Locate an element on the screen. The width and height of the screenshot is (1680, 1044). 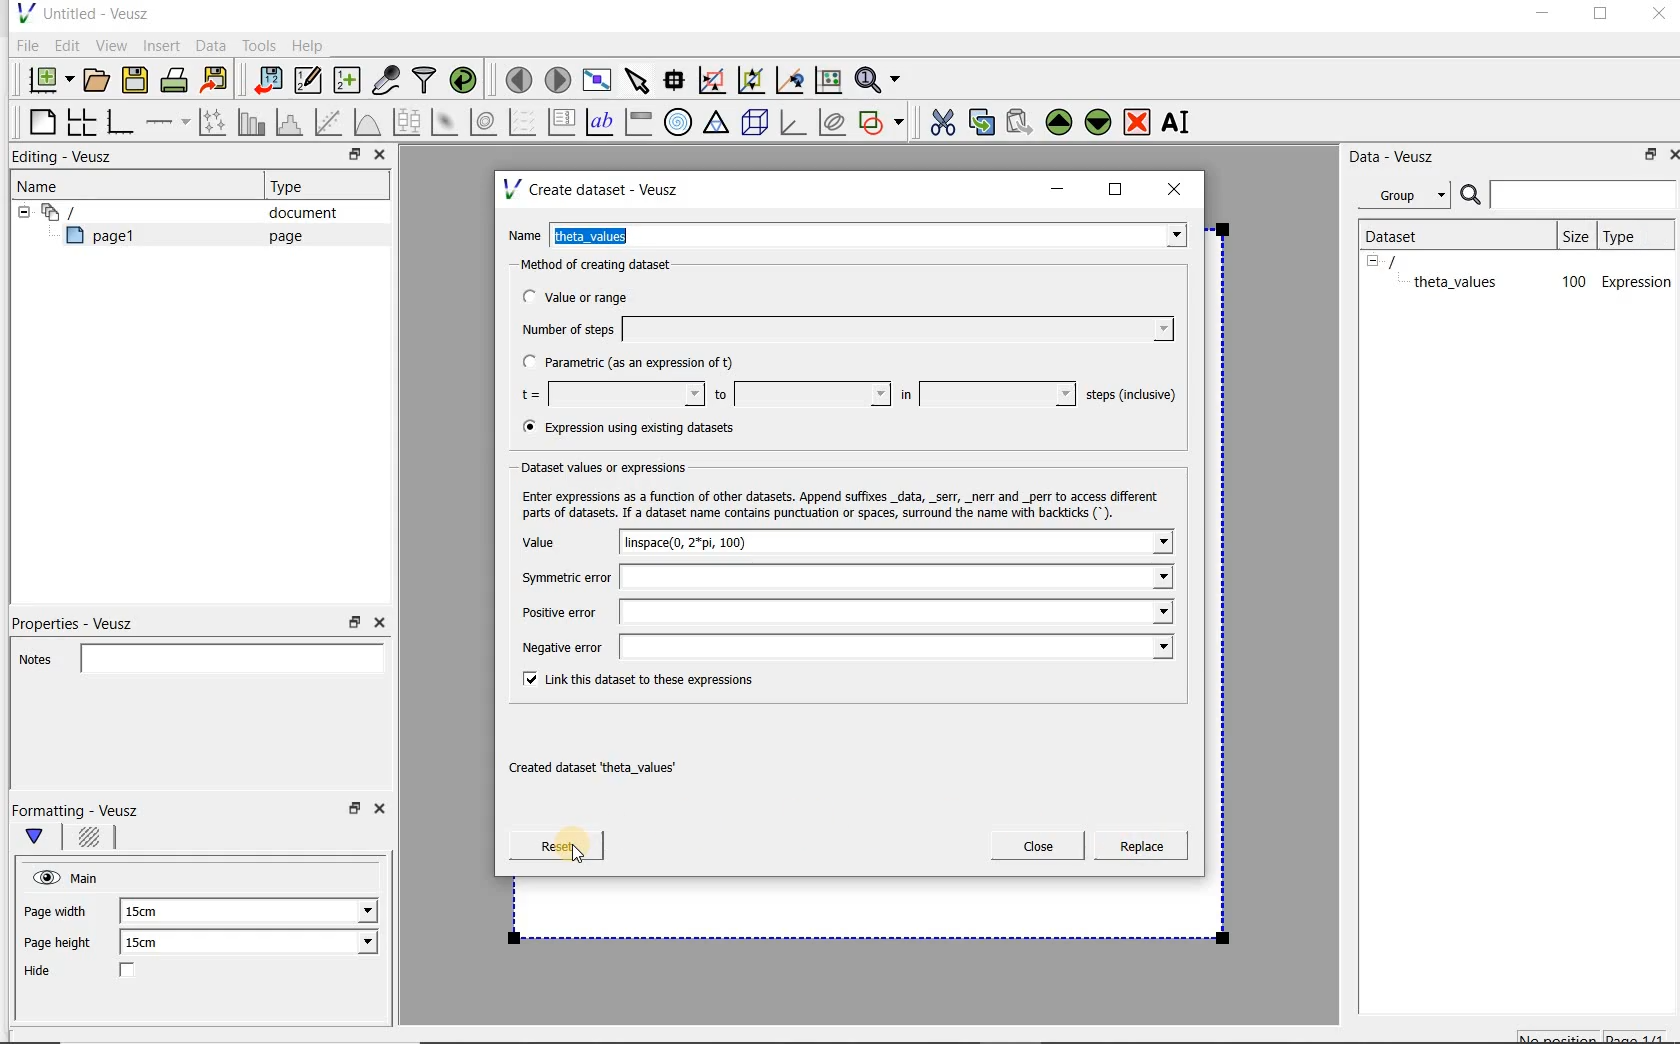
theta_values is located at coordinates (1458, 281).